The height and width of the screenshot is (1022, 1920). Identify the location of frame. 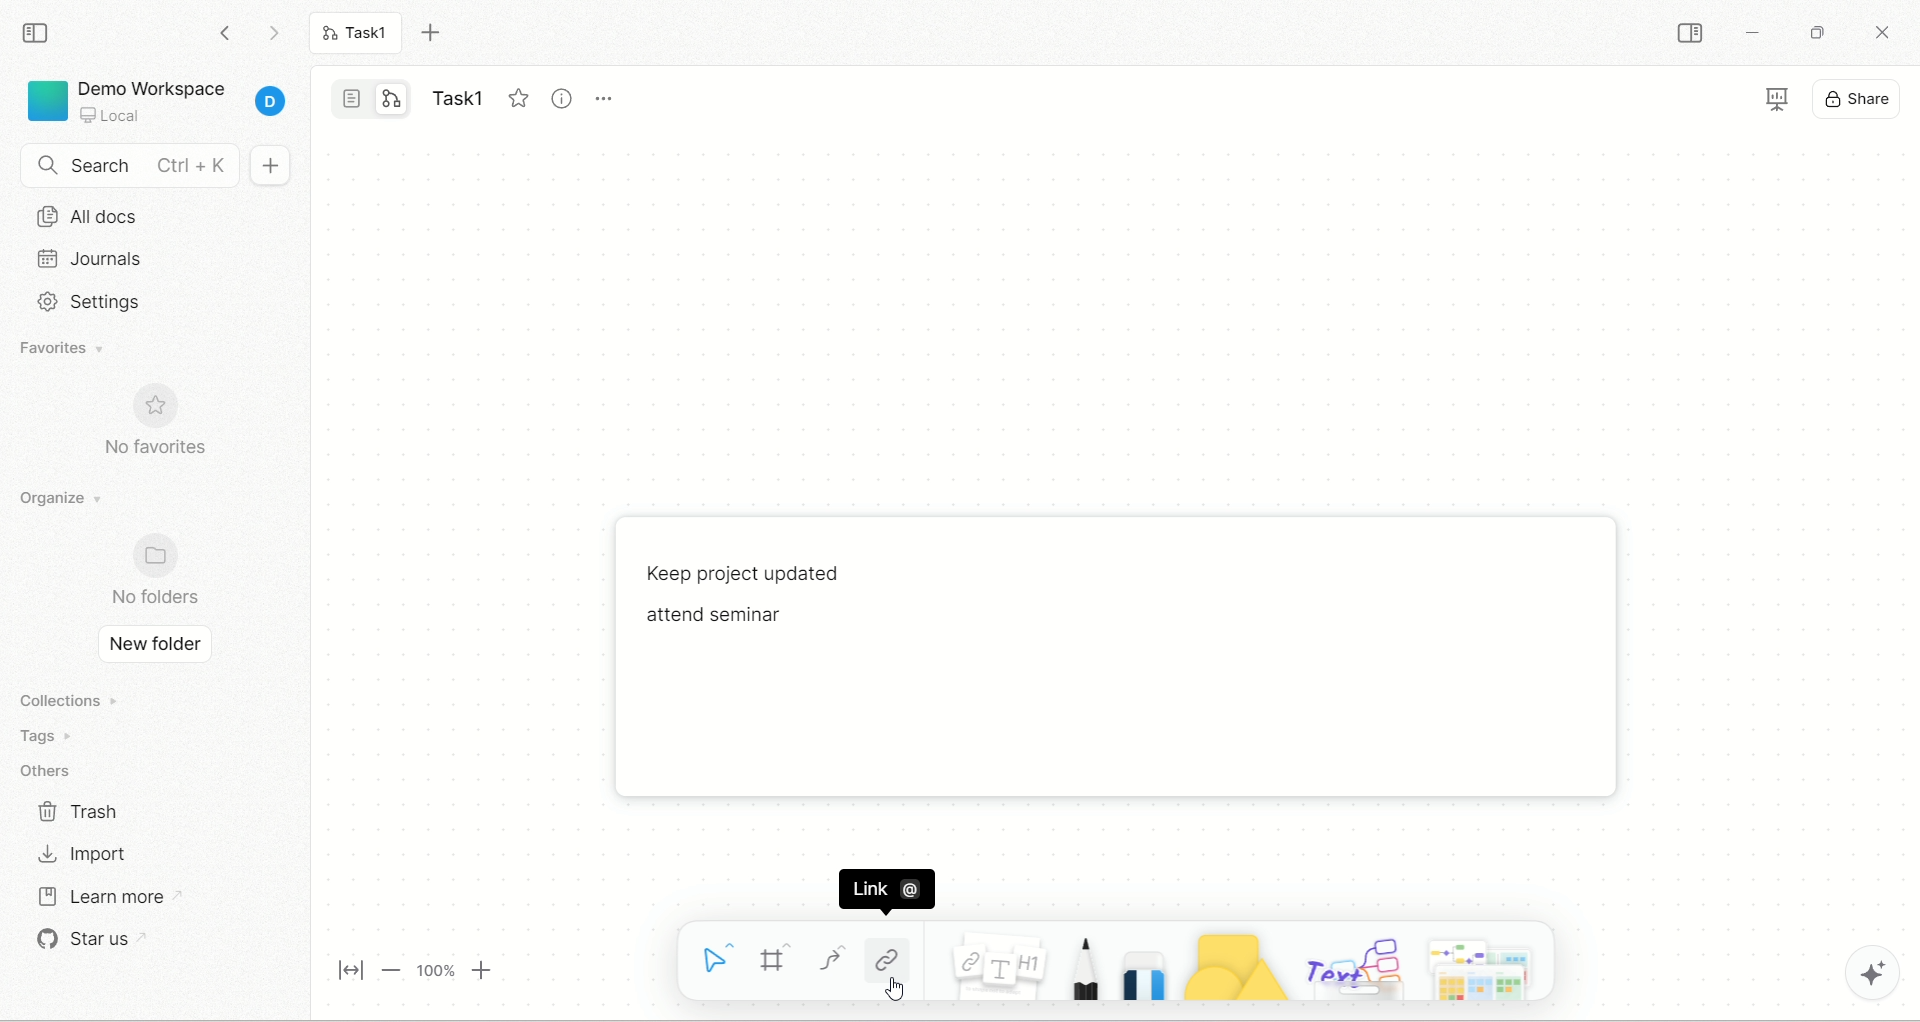
(775, 959).